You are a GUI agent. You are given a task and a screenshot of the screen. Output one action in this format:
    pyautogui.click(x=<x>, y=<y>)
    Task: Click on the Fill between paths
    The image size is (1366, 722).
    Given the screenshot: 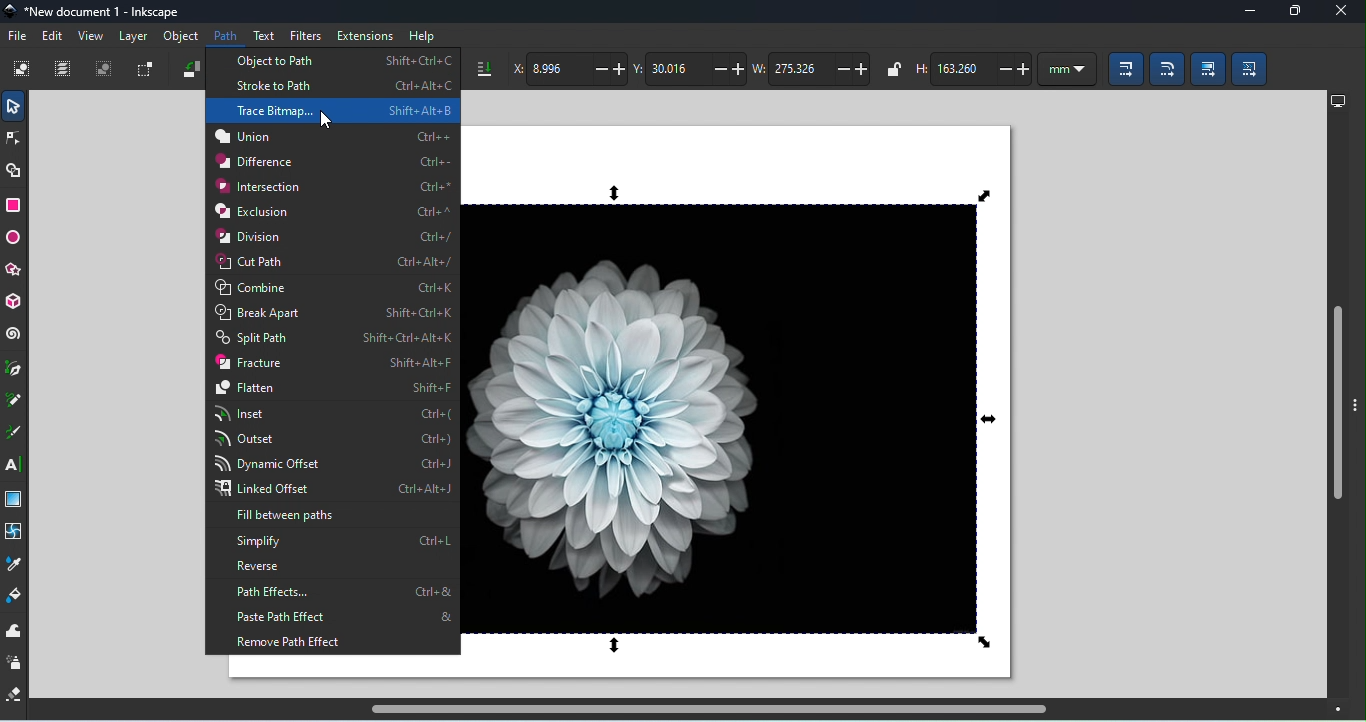 What is the action you would take?
    pyautogui.click(x=293, y=515)
    